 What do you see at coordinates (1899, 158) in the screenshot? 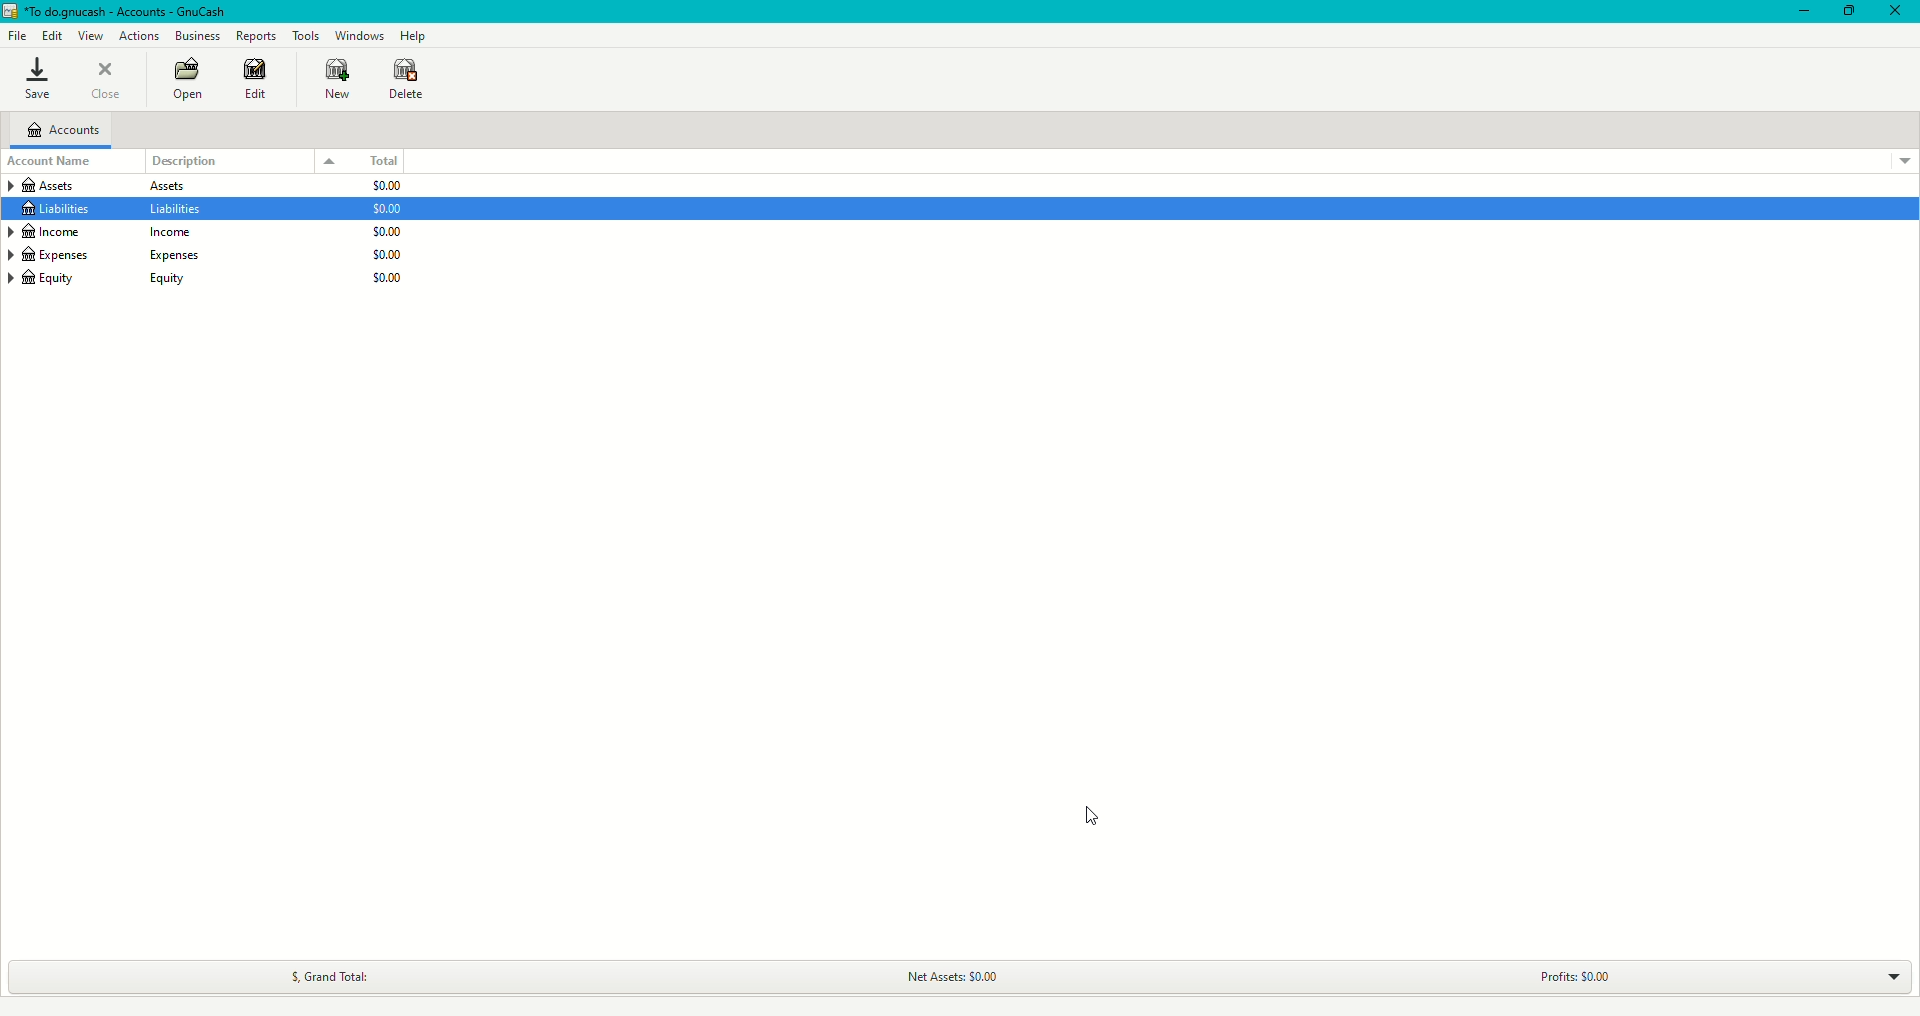
I see `Drop down menu` at bounding box center [1899, 158].